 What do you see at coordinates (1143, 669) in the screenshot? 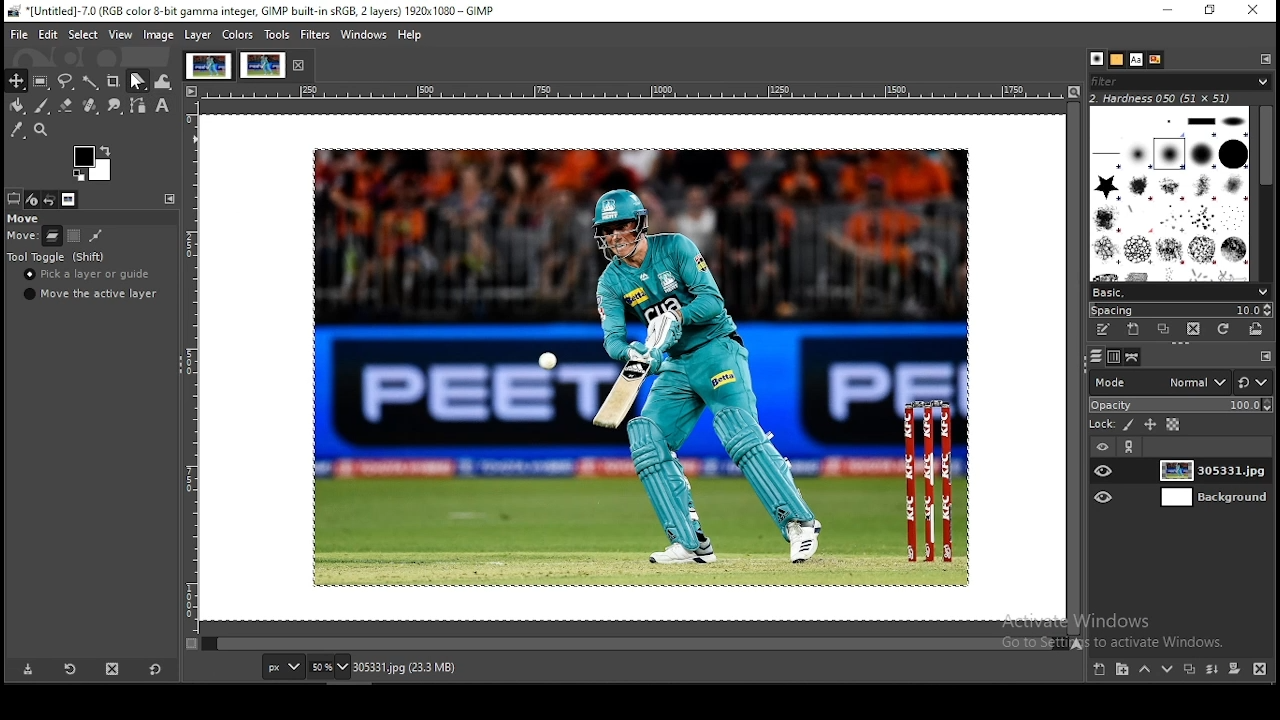
I see `move layer one step up` at bounding box center [1143, 669].